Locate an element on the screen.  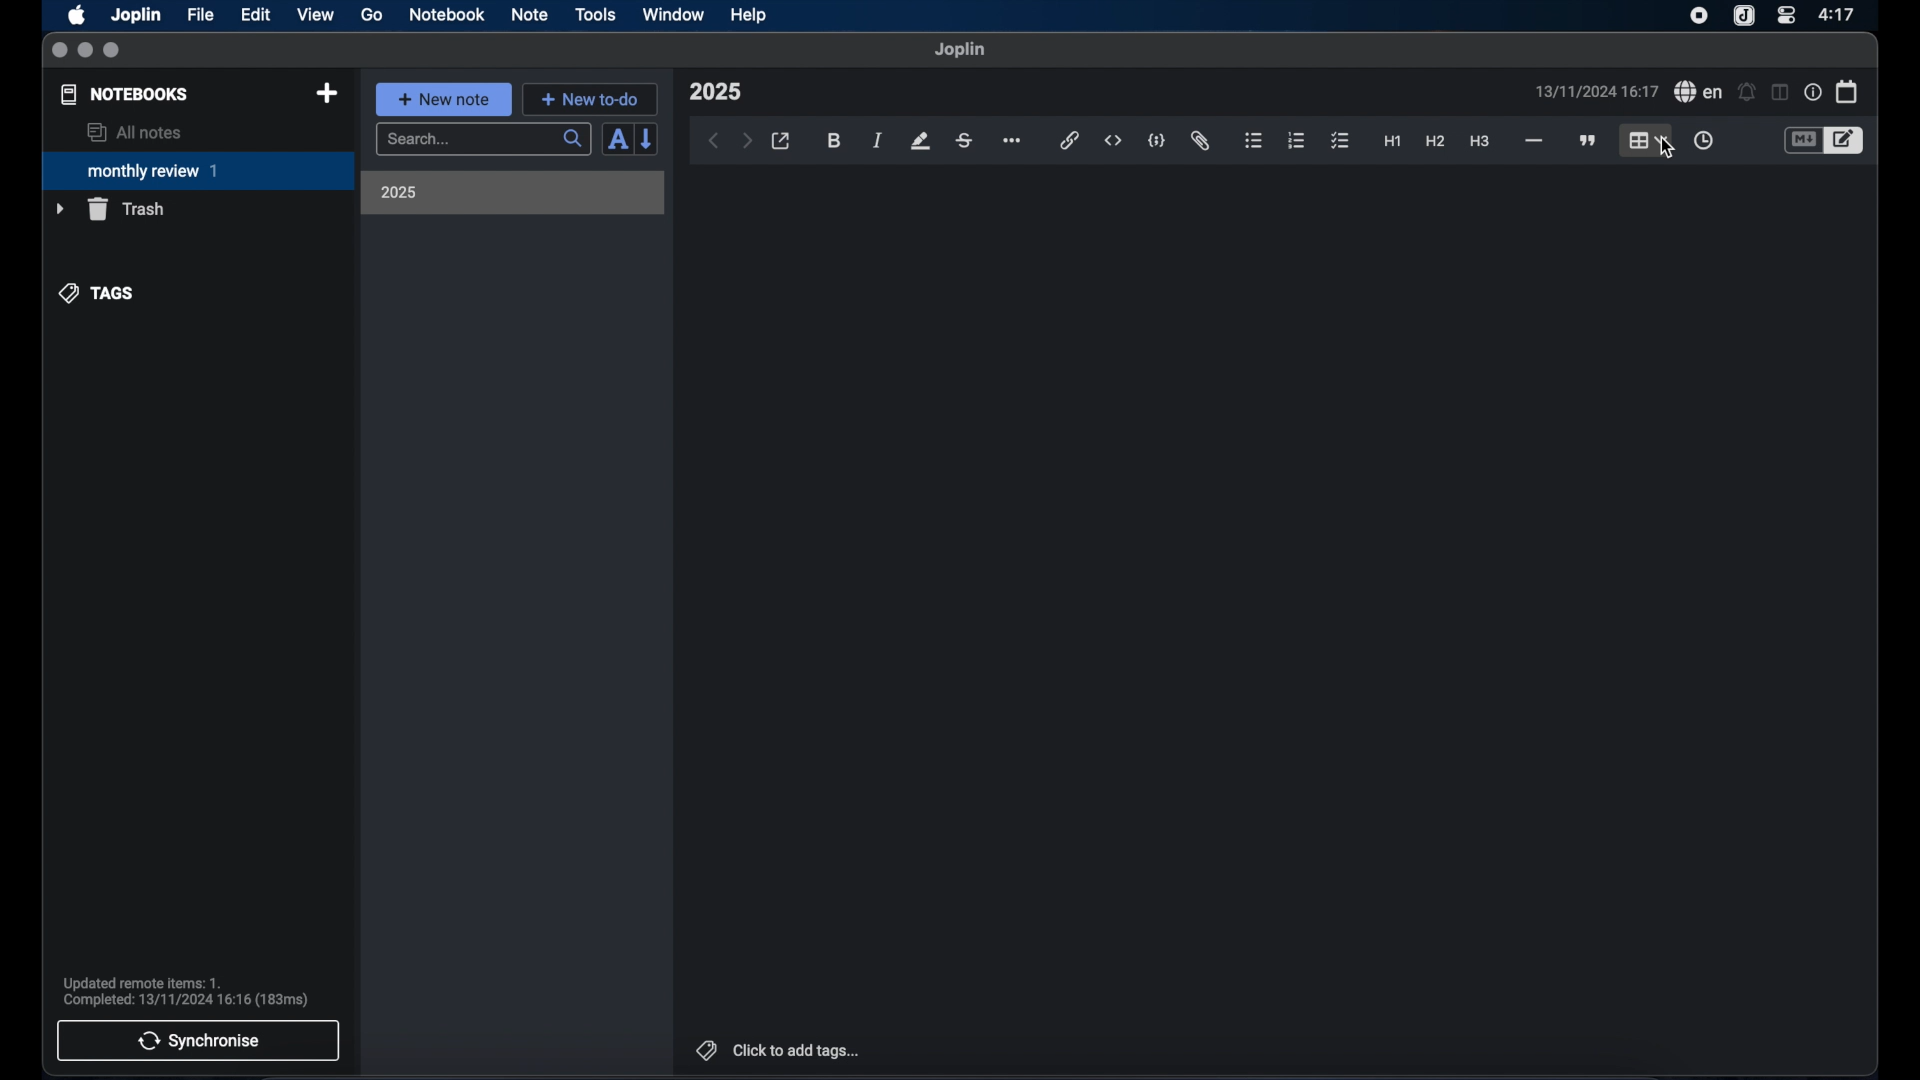
view is located at coordinates (315, 15).